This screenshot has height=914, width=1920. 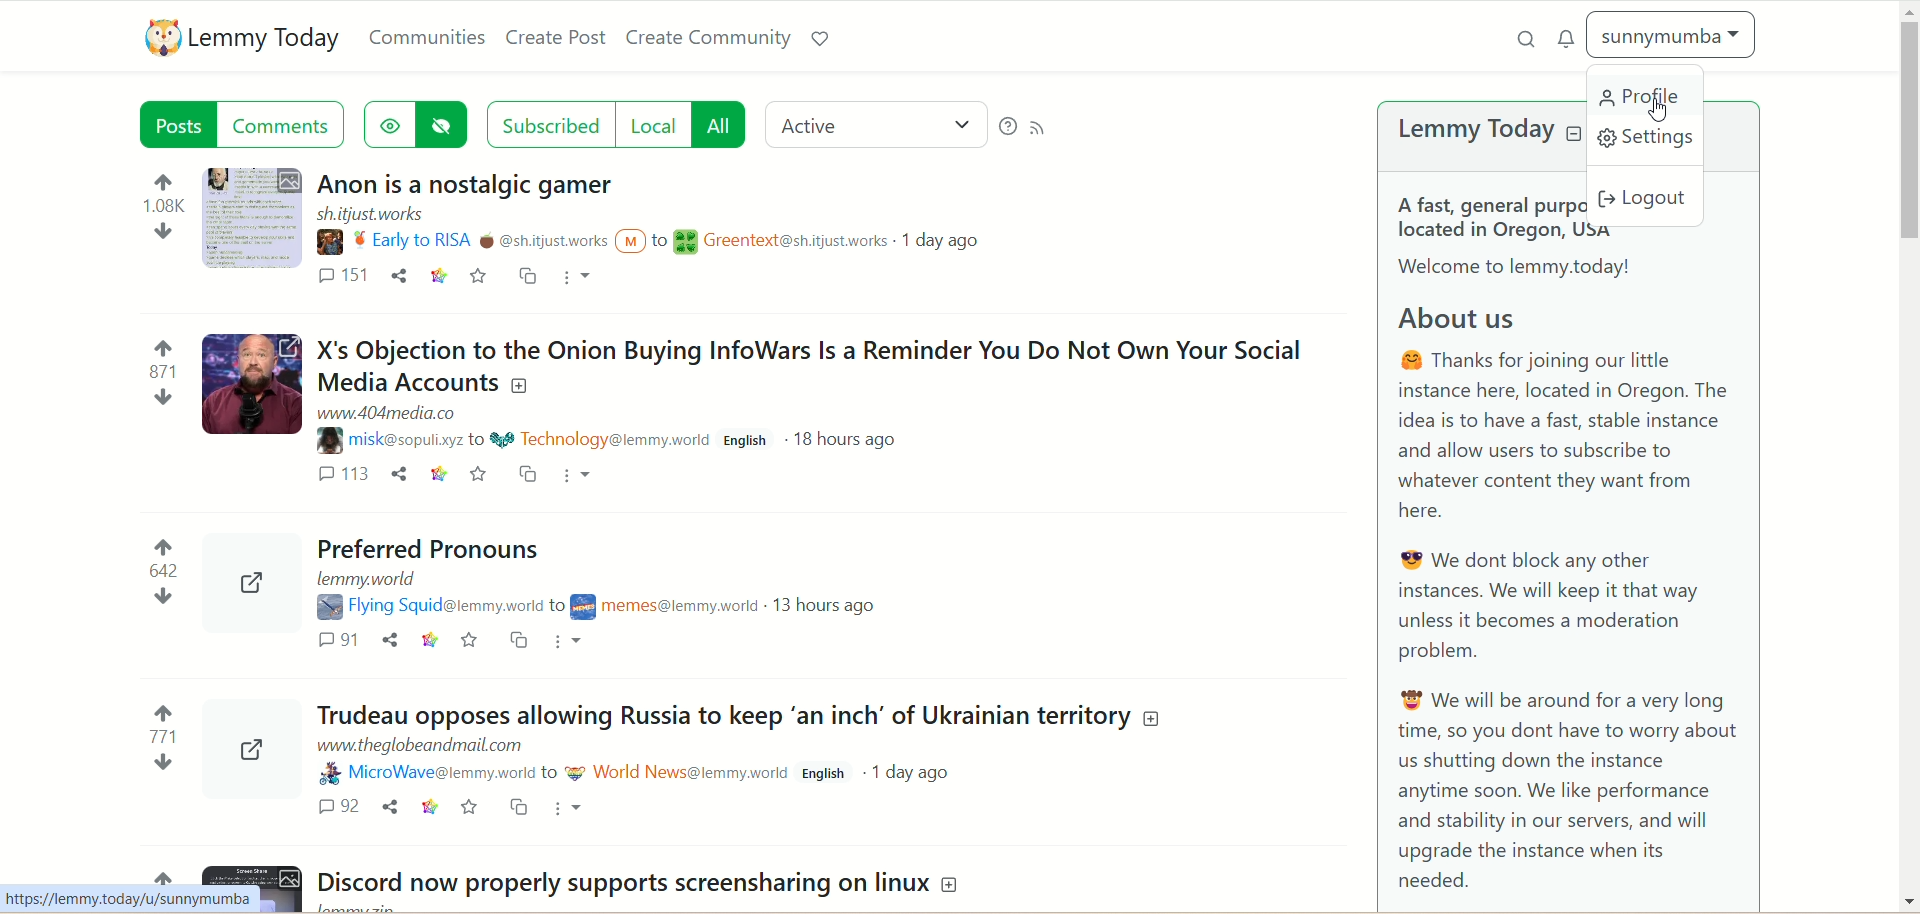 I want to click on 18 hours ago, so click(x=851, y=438).